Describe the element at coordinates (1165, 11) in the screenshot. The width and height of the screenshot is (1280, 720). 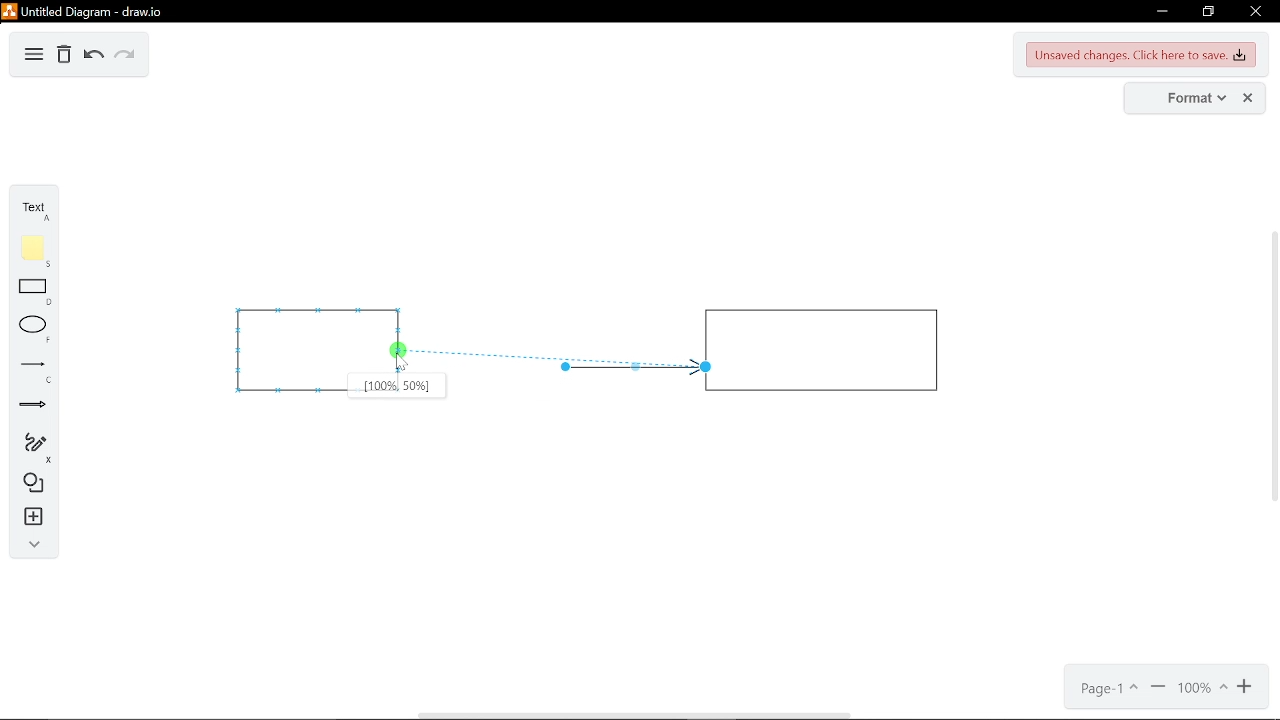
I see `minimize` at that location.